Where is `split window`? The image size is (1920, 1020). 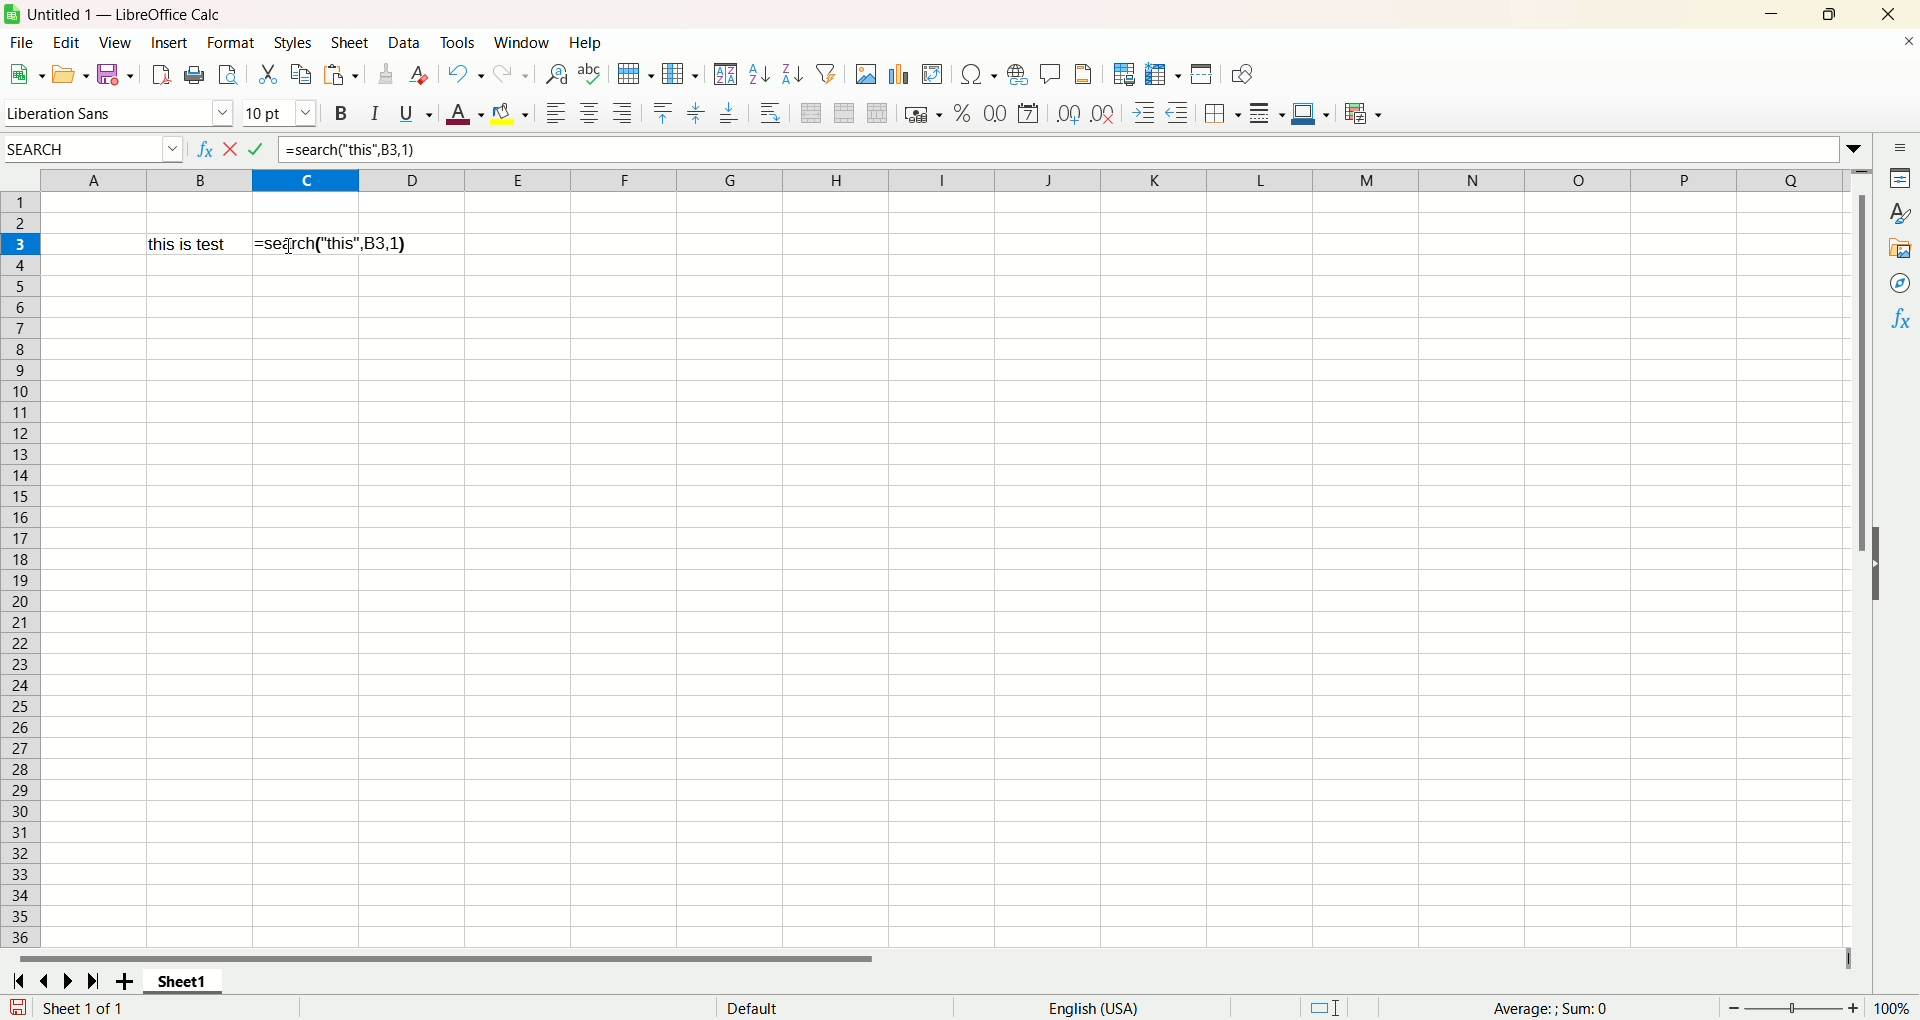 split window is located at coordinates (1200, 74).